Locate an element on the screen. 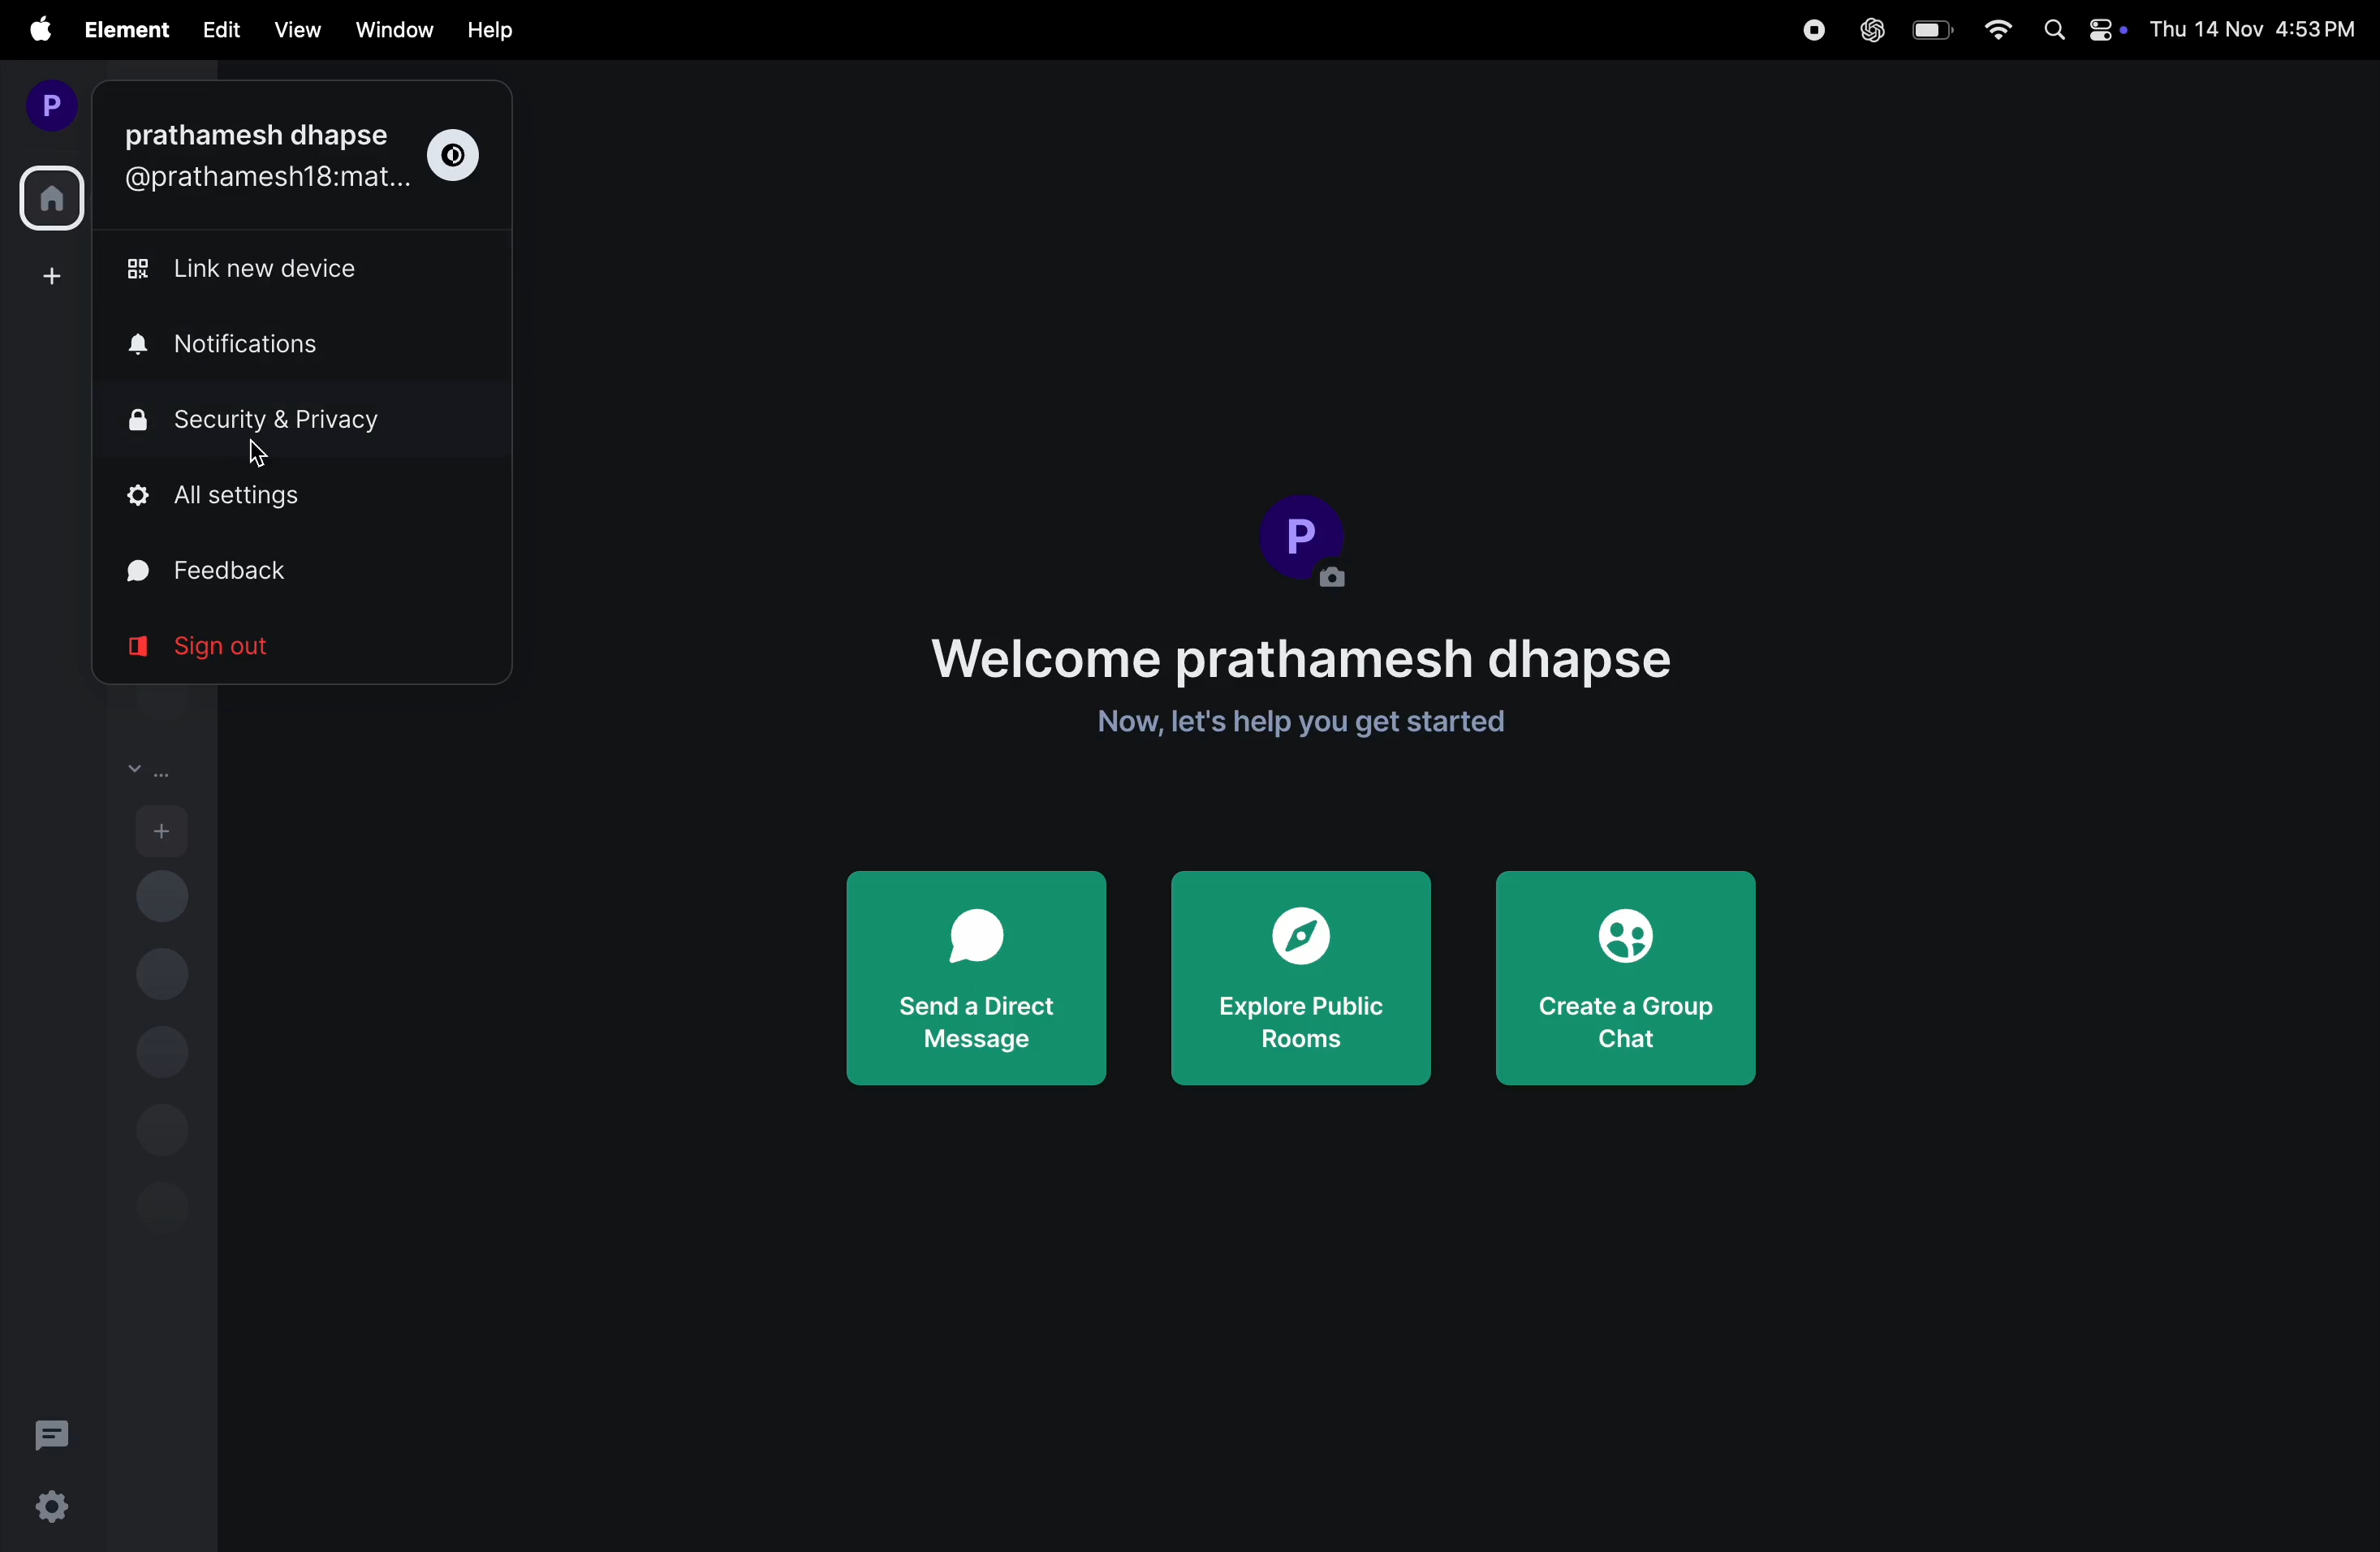 The image size is (2380, 1552). view is located at coordinates (294, 31).